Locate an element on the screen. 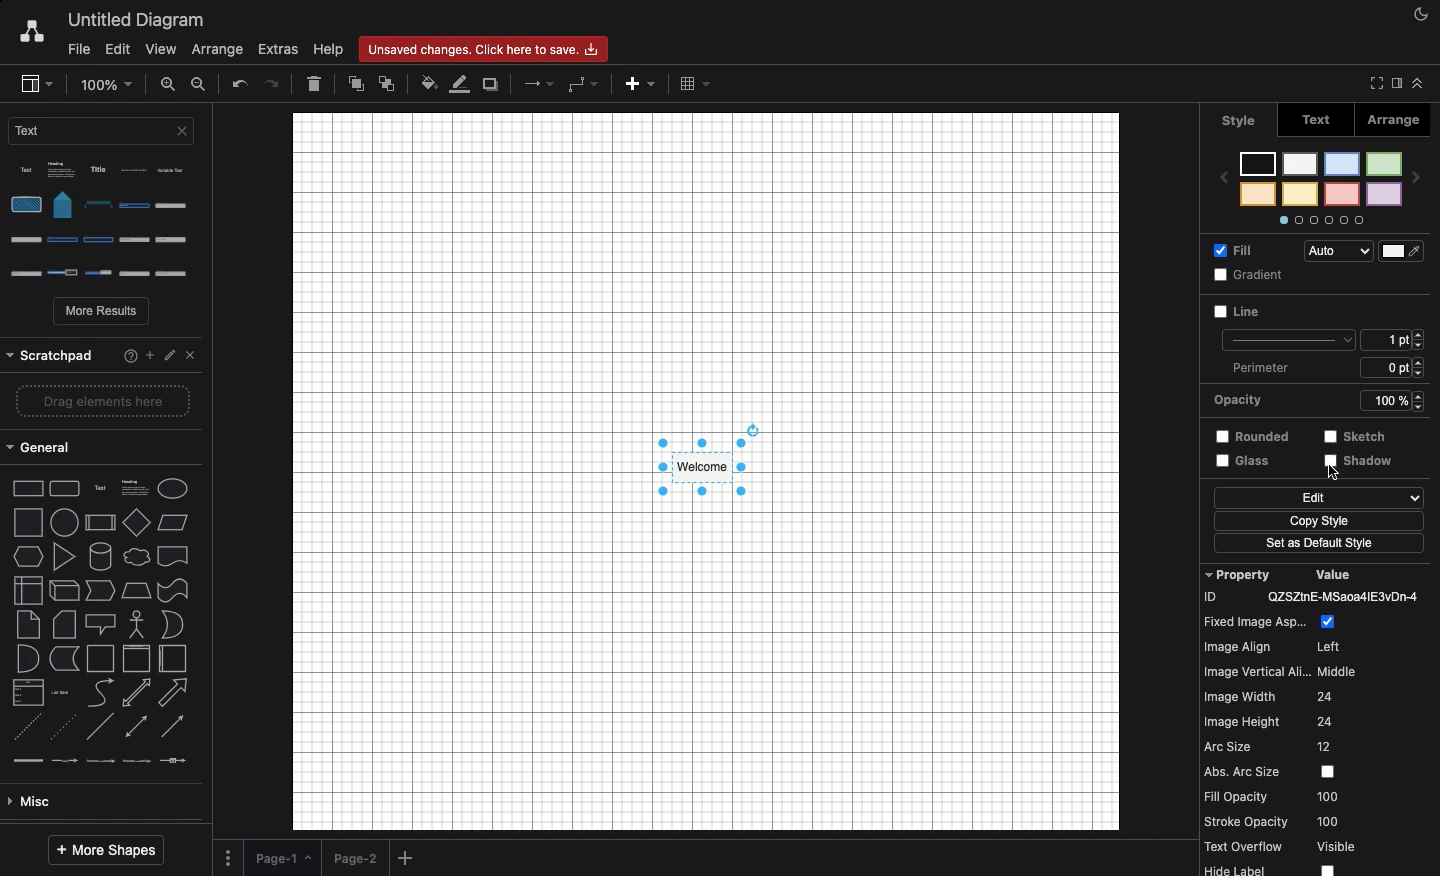 Image resolution: width=1440 pixels, height=876 pixels. To back is located at coordinates (386, 83).